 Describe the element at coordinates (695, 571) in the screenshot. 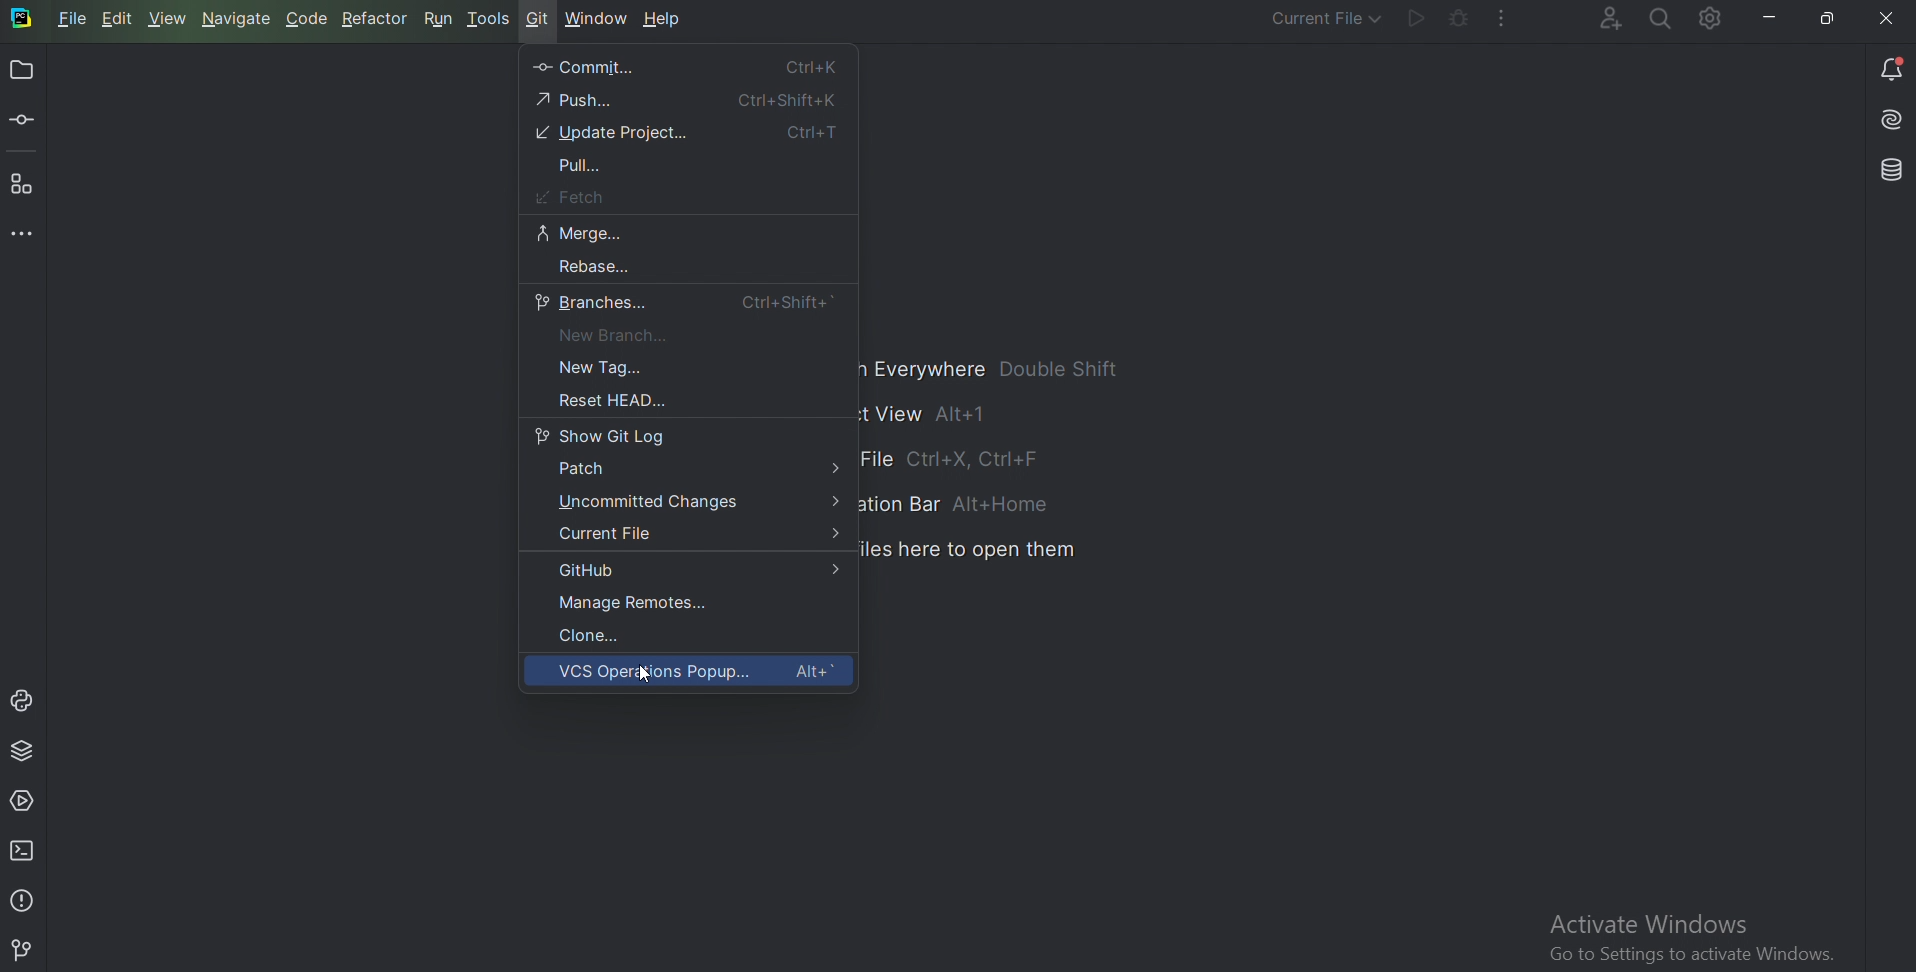

I see `Github` at that location.